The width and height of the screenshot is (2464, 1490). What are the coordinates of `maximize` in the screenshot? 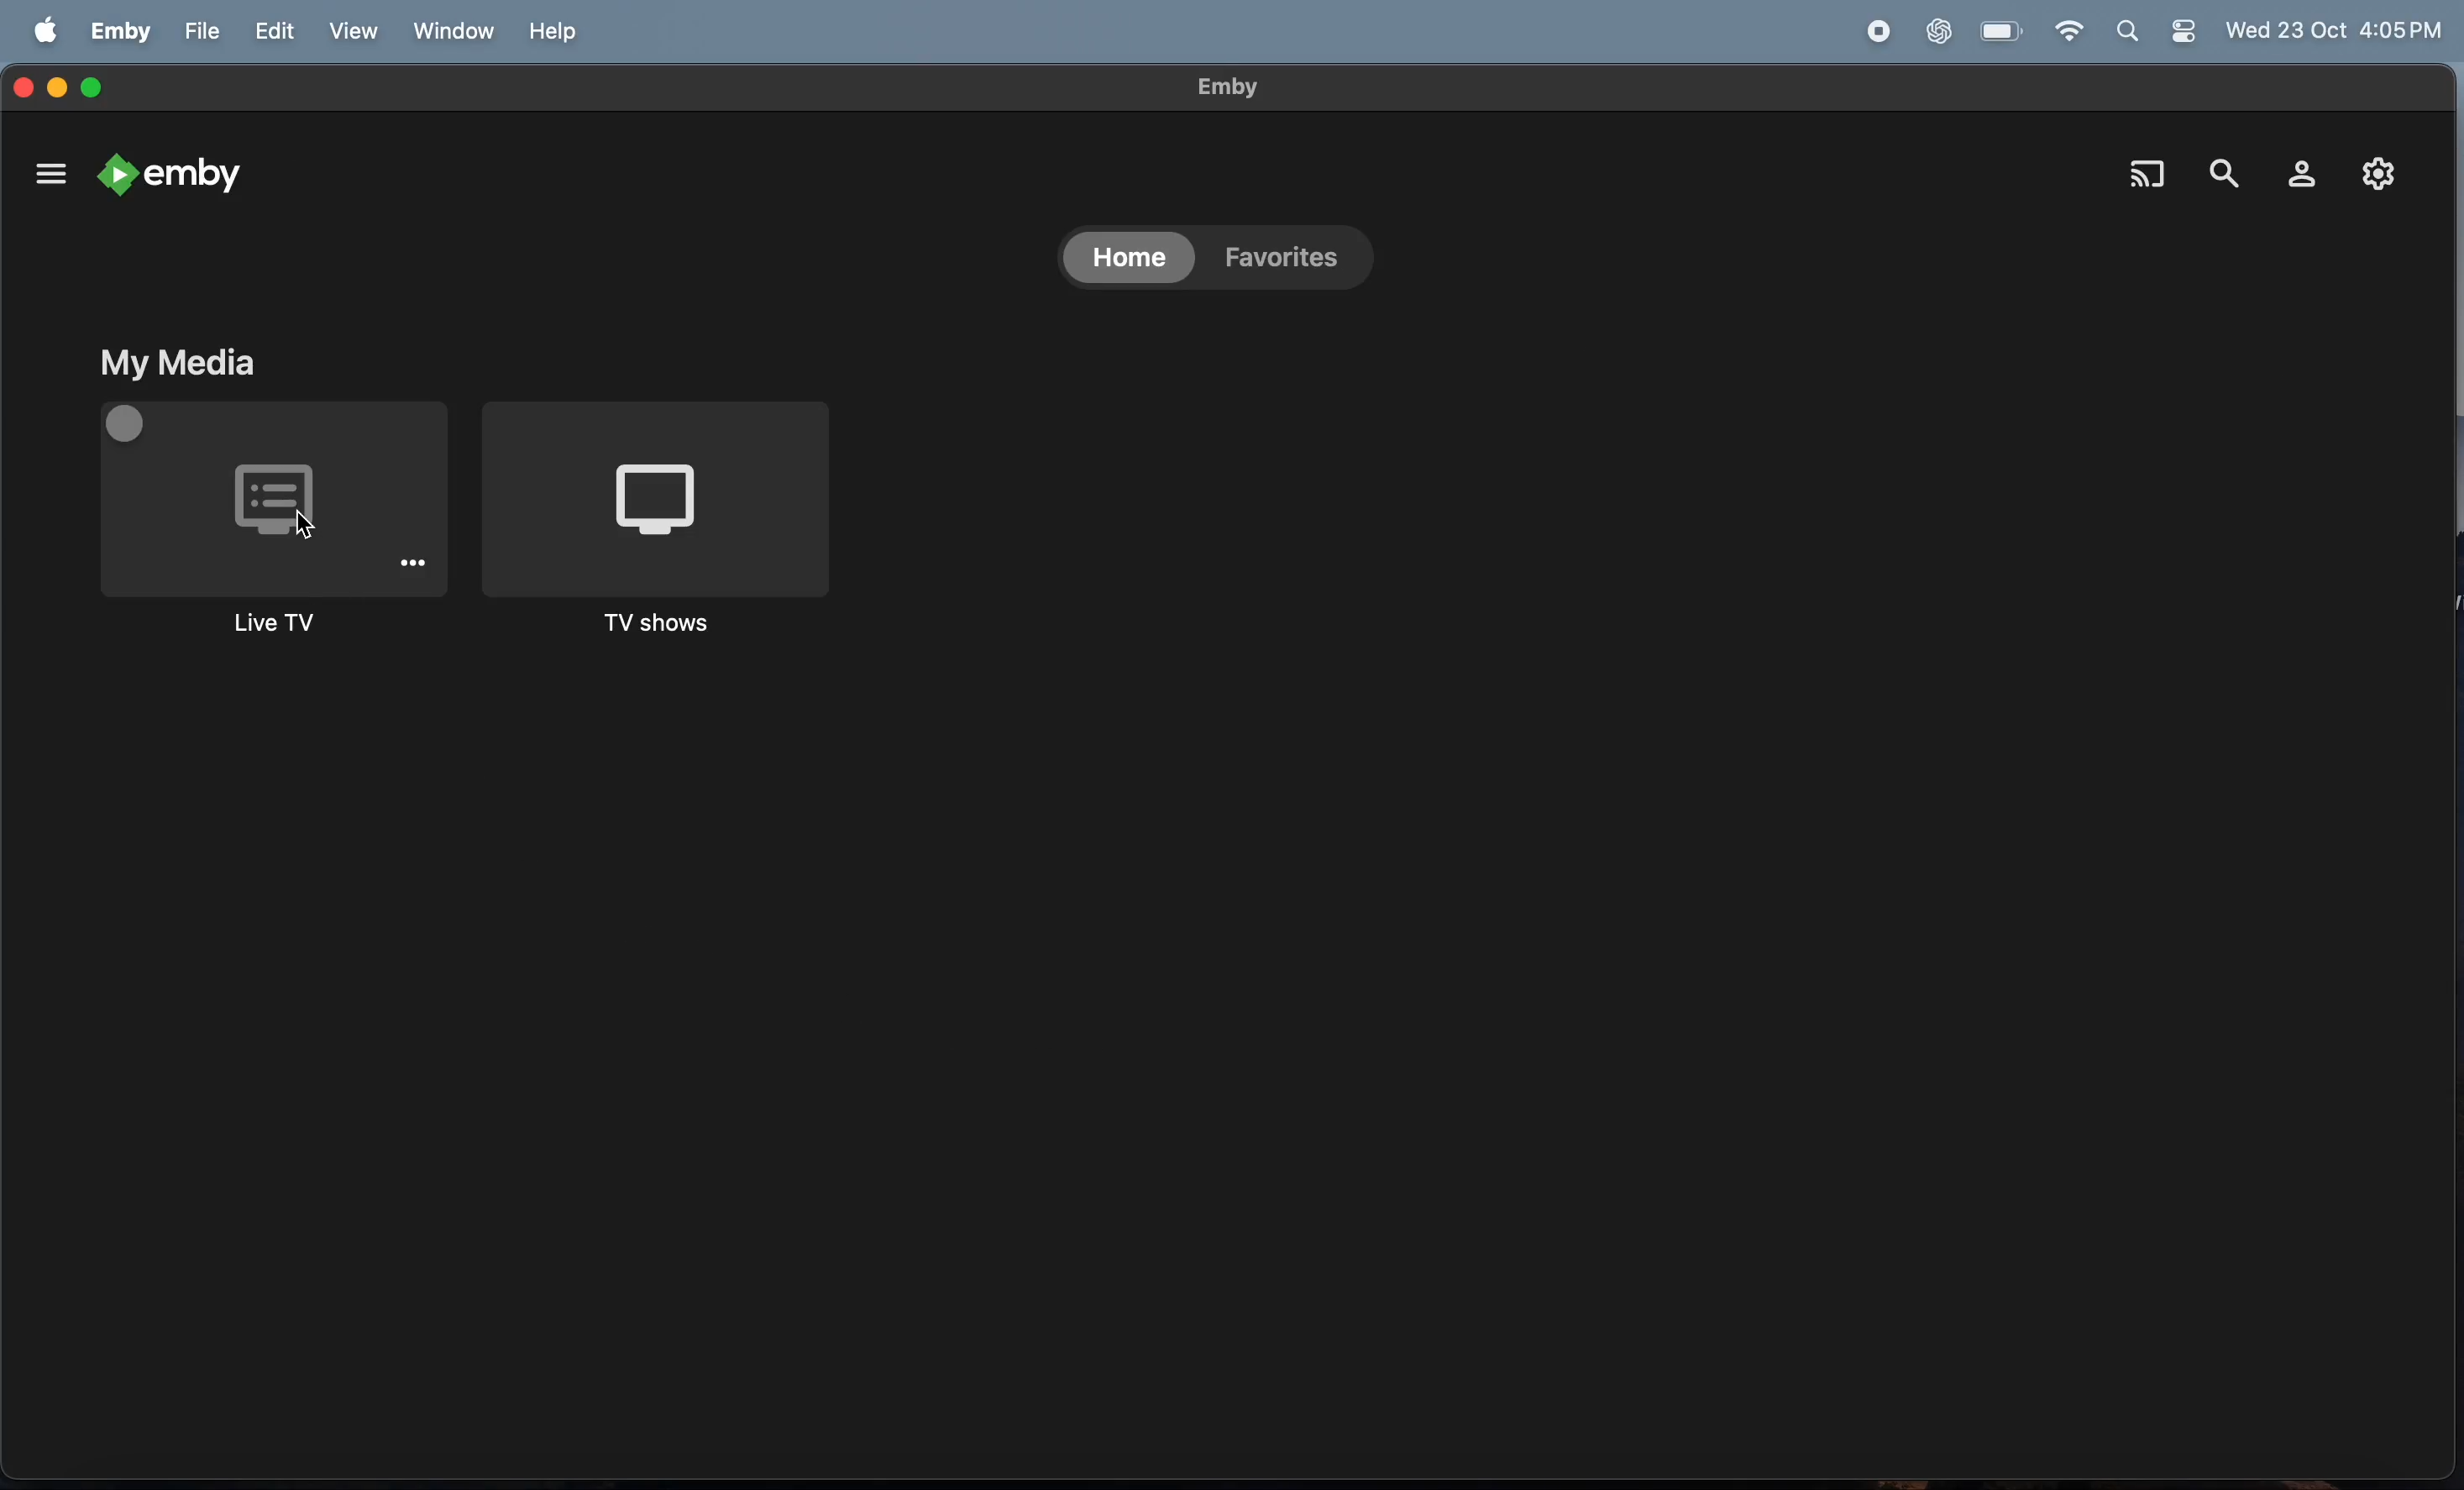 It's located at (99, 88).